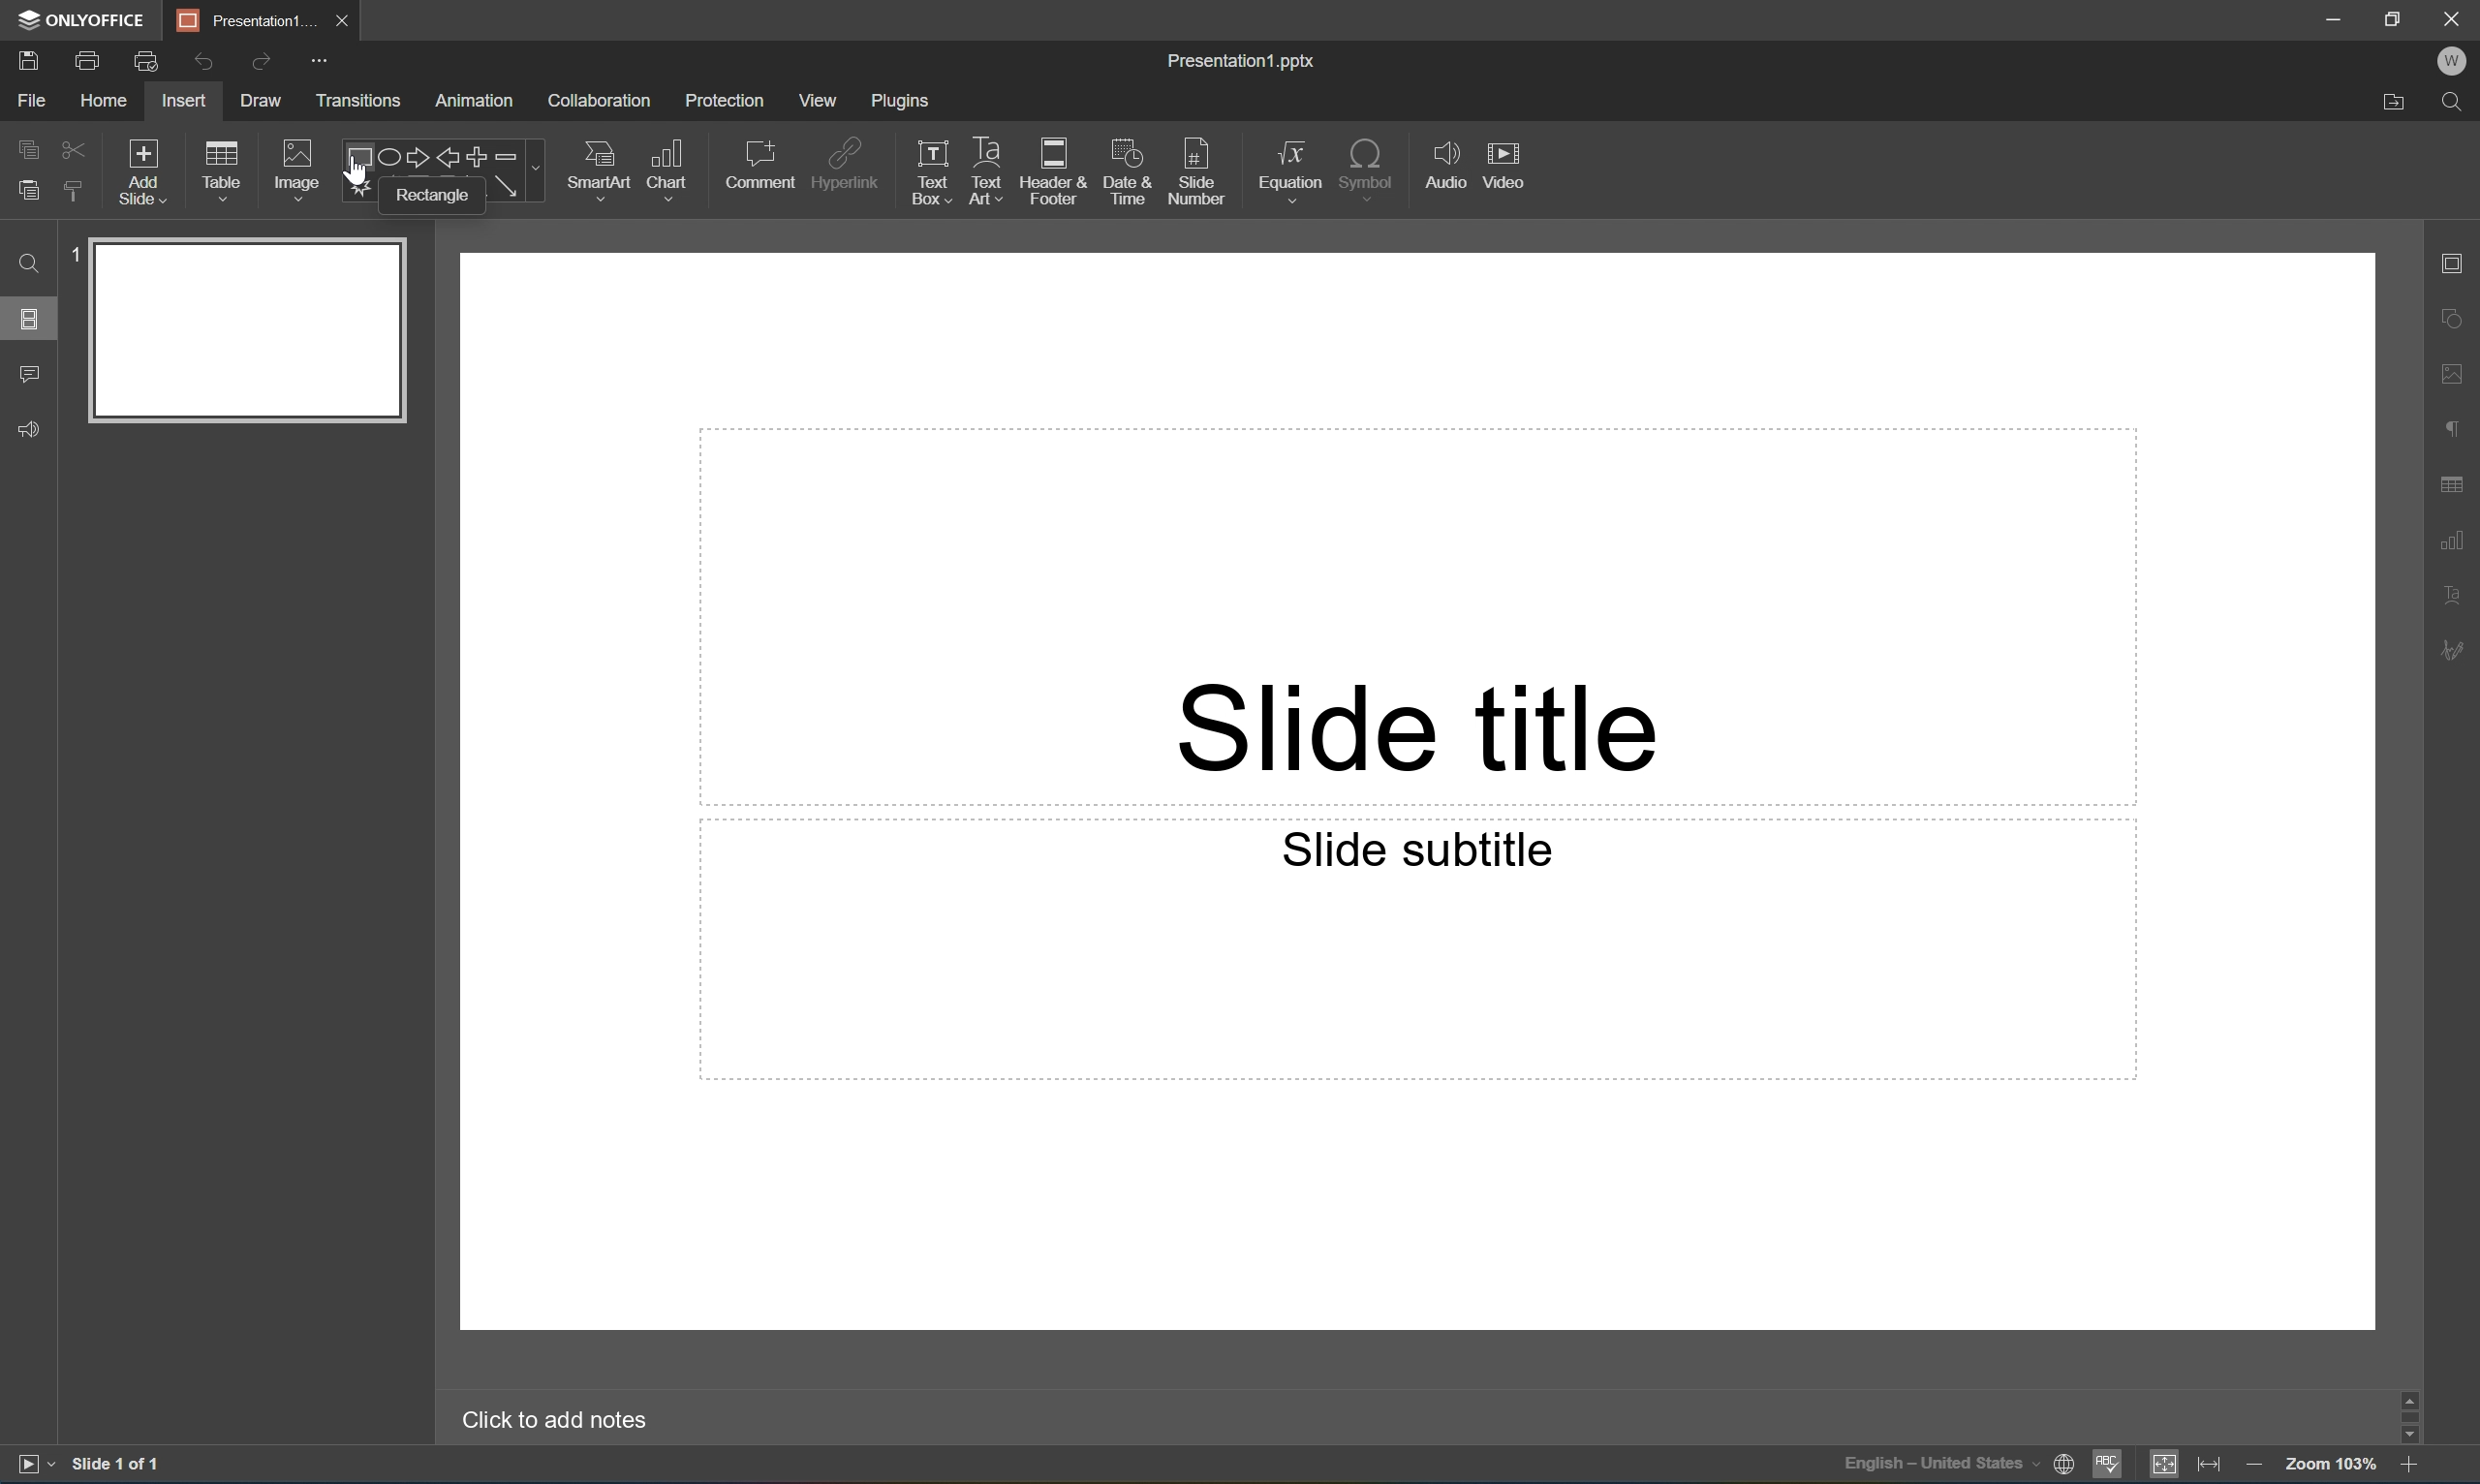 The height and width of the screenshot is (1484, 2480). What do you see at coordinates (2460, 317) in the screenshot?
I see `Shape settings` at bounding box center [2460, 317].